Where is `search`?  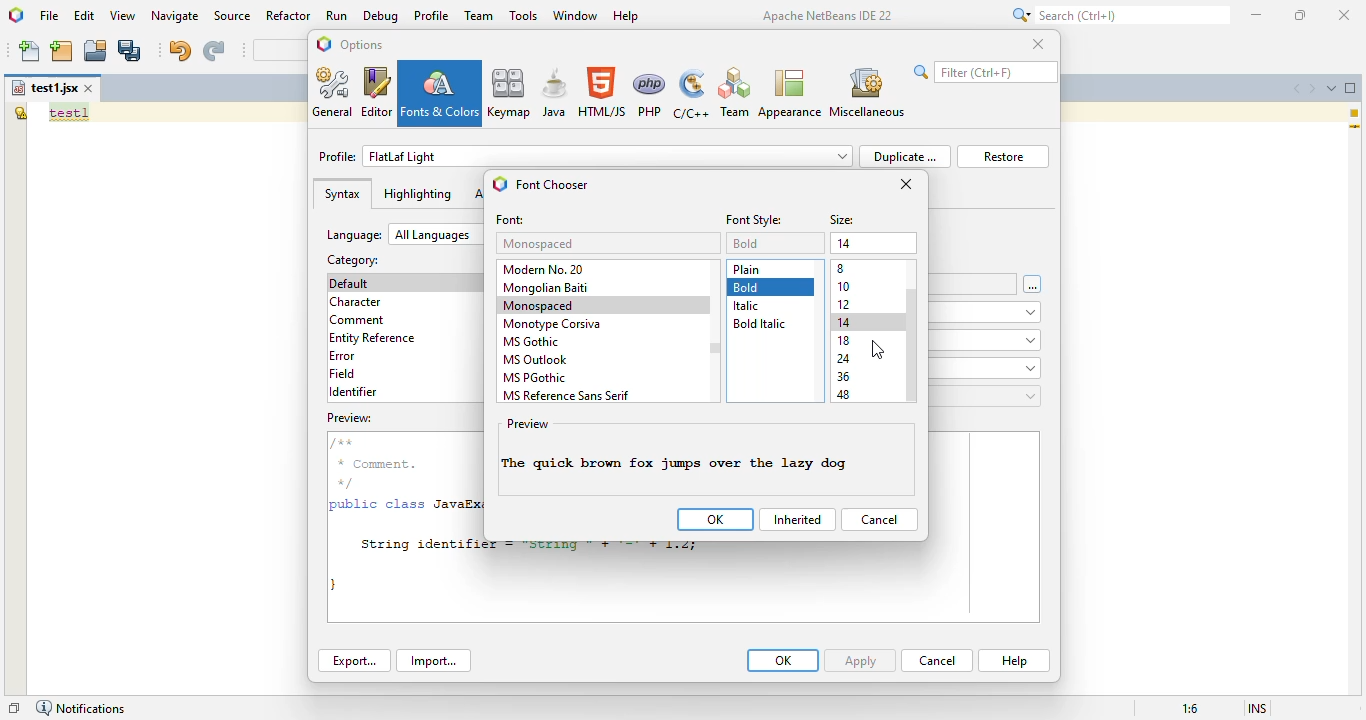
search is located at coordinates (1117, 15).